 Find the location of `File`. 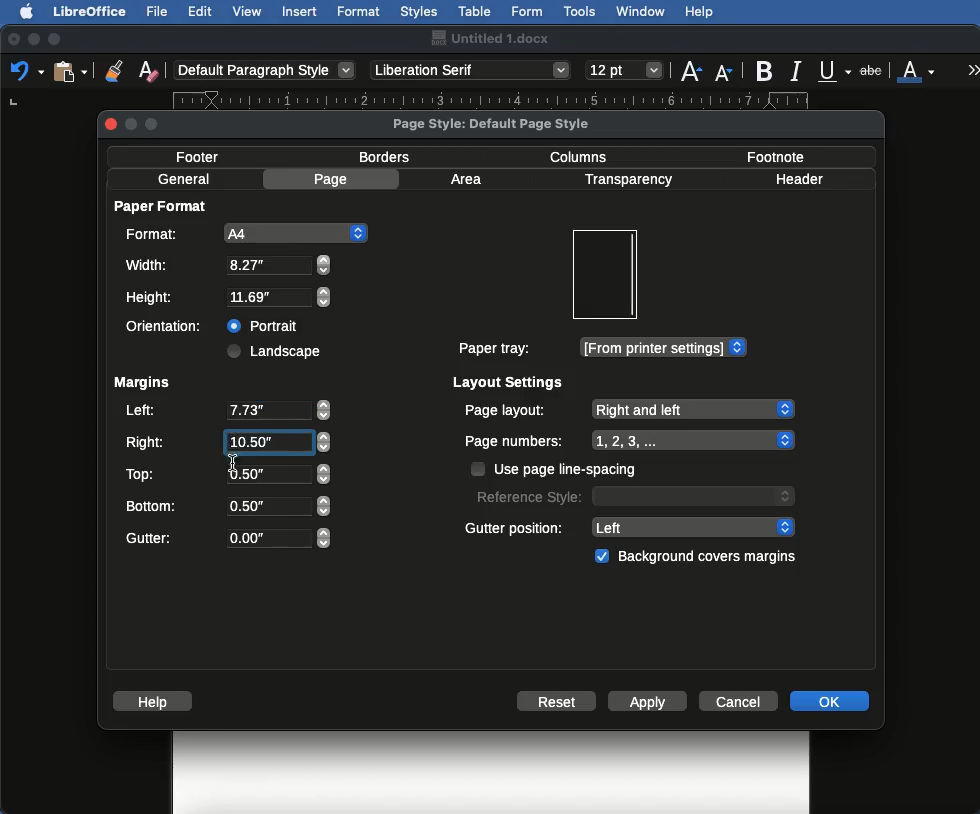

File is located at coordinates (159, 11).